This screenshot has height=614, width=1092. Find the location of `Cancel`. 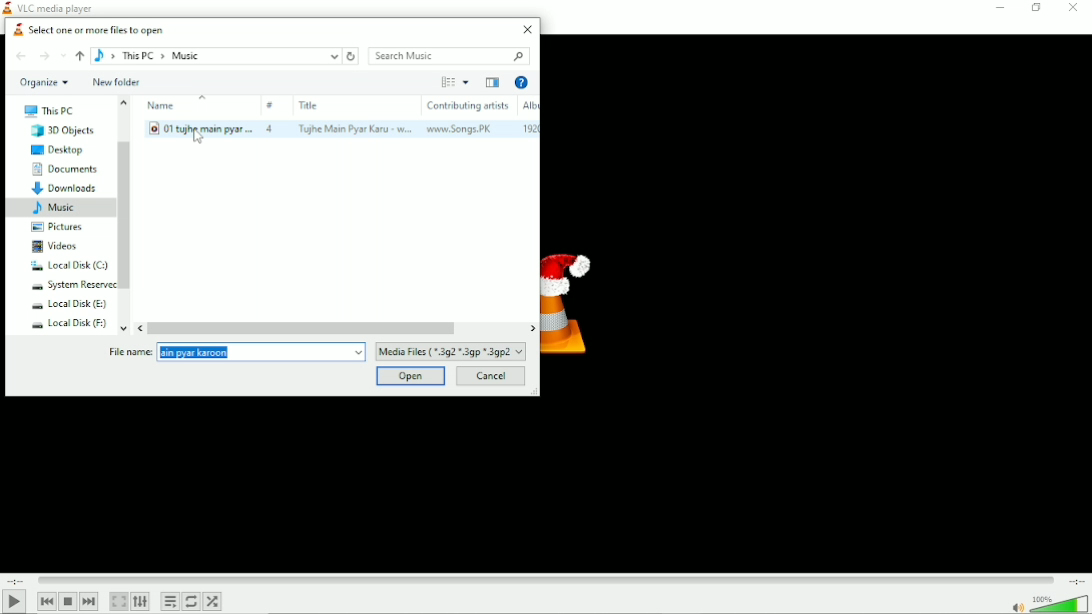

Cancel is located at coordinates (491, 376).